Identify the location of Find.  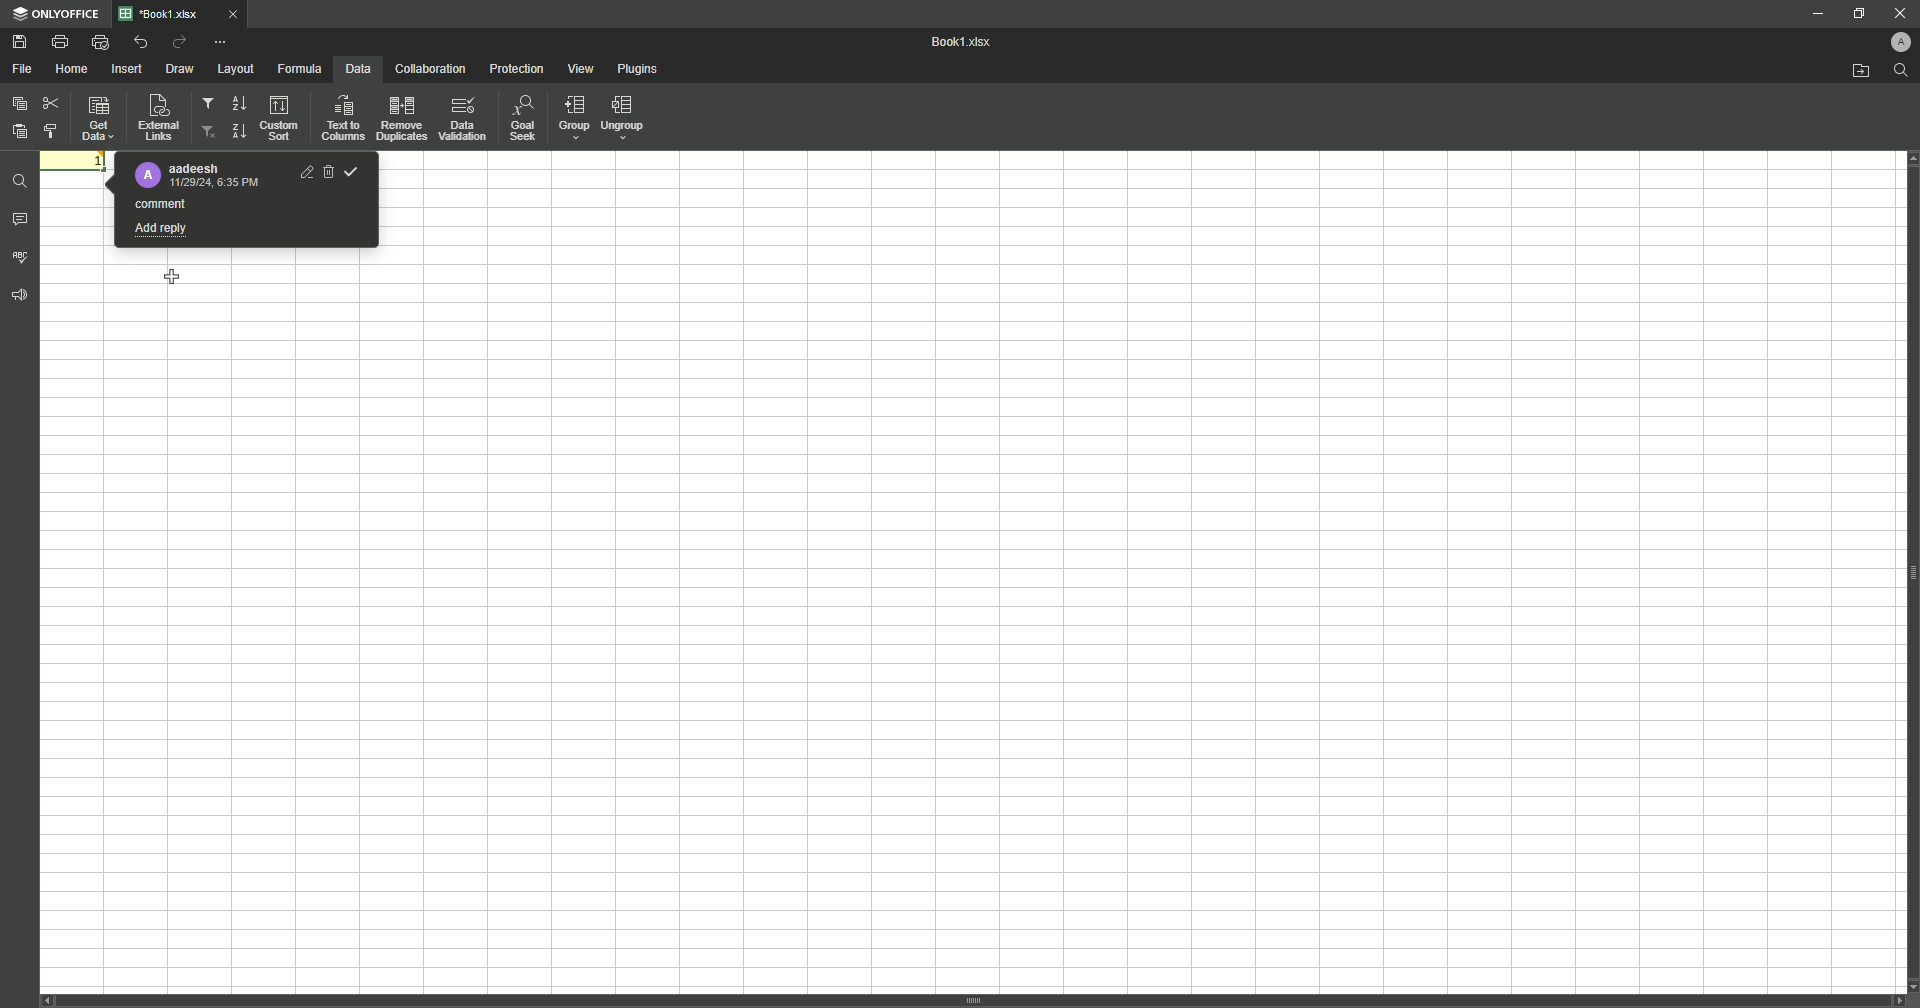
(1901, 70).